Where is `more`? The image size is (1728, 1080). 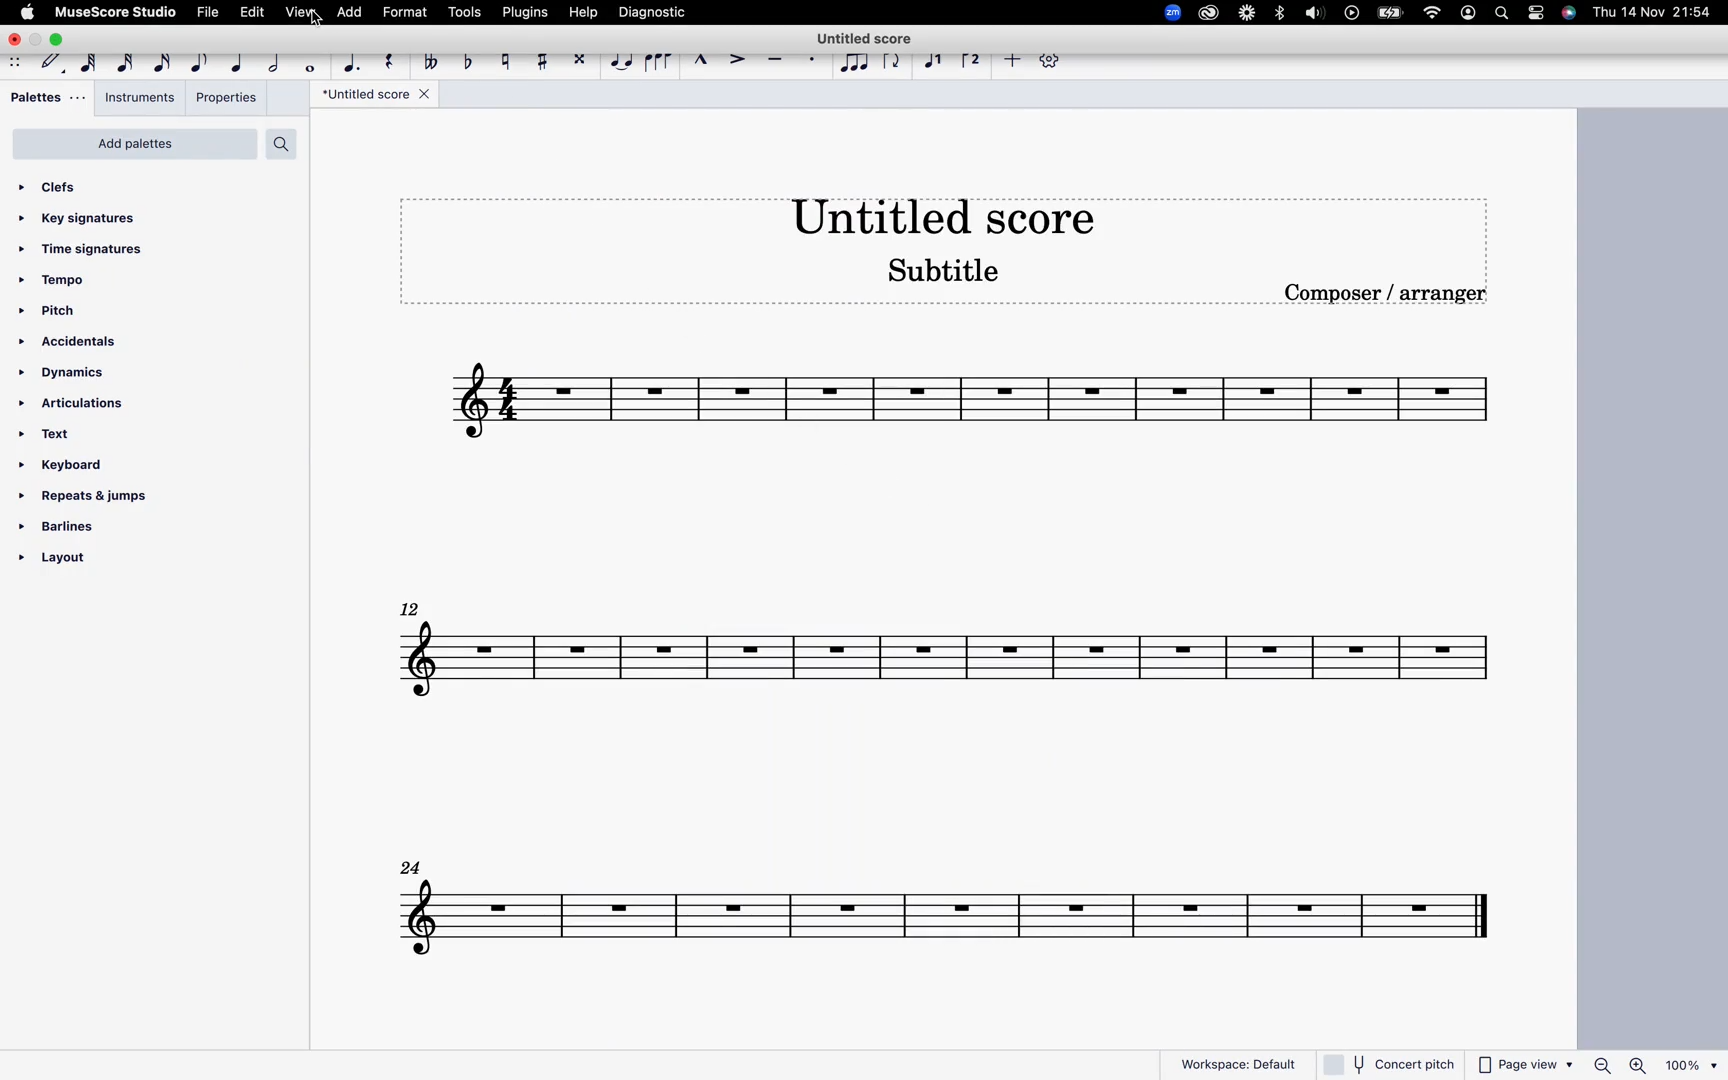 more is located at coordinates (1011, 62).